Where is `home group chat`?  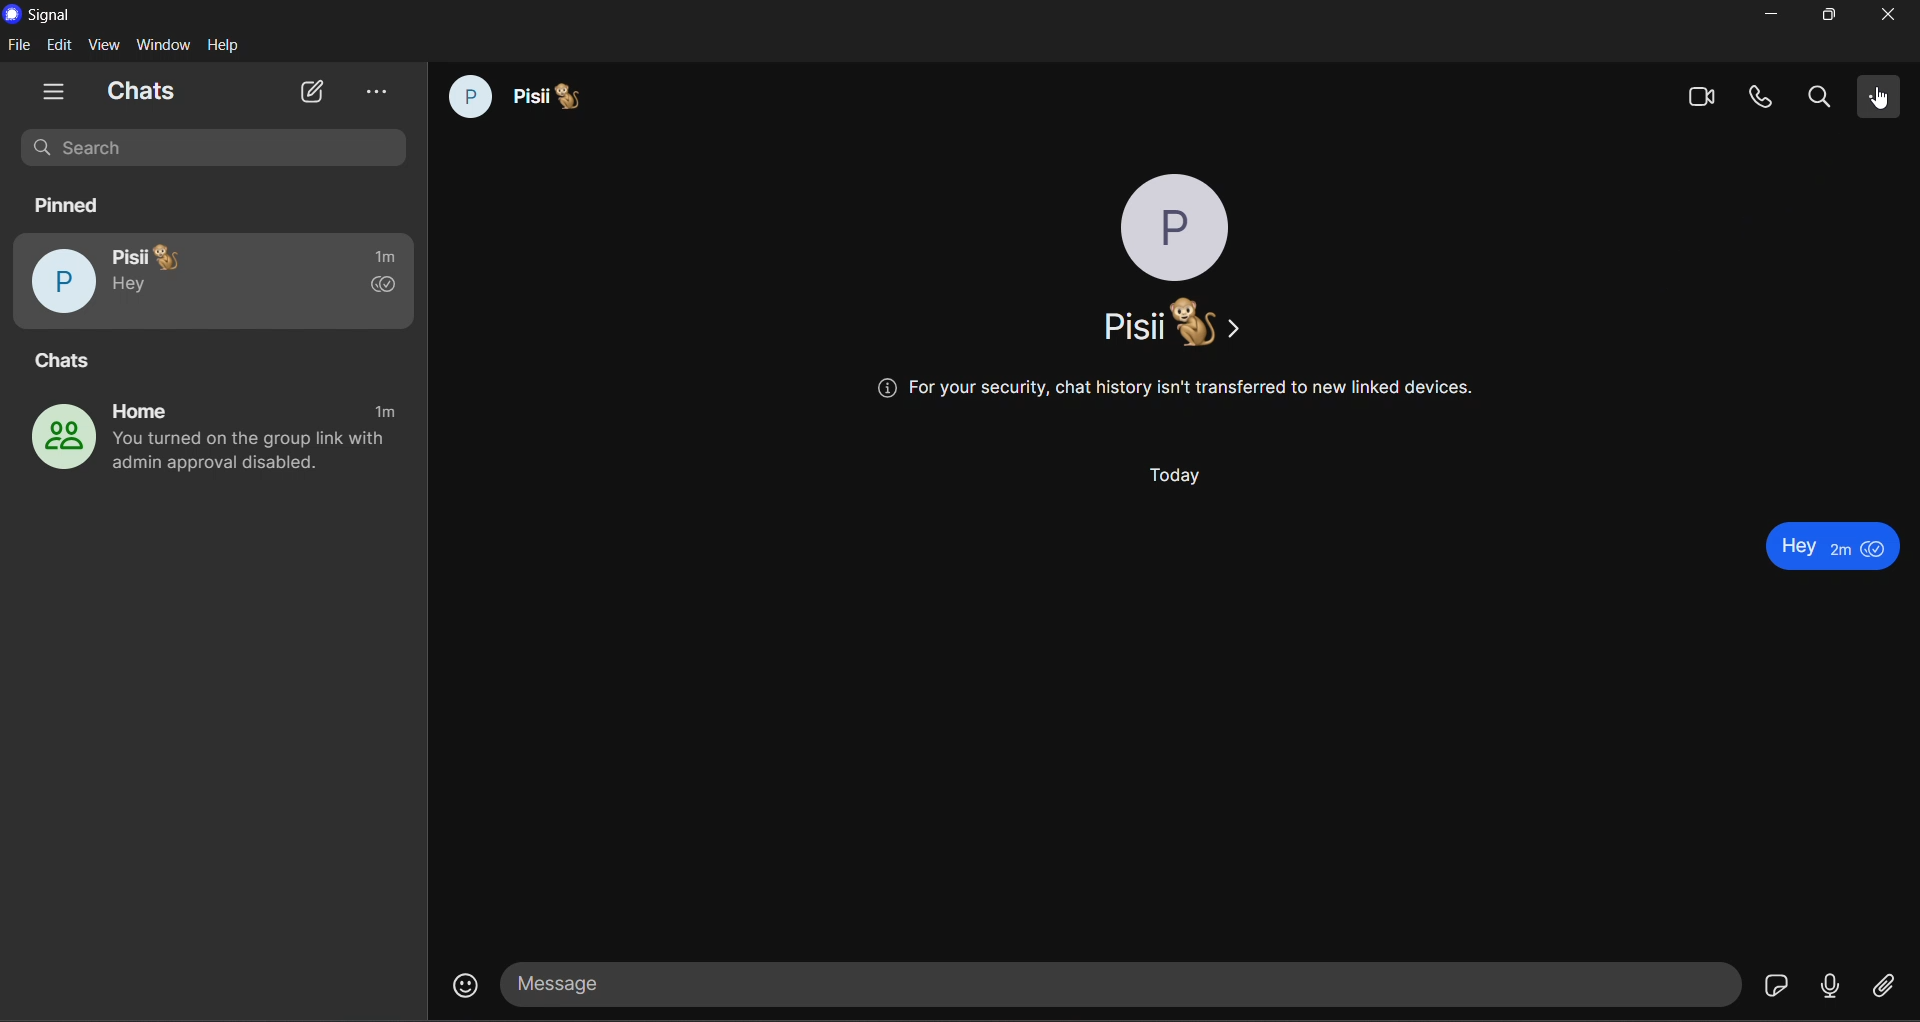
home group chat is located at coordinates (217, 442).